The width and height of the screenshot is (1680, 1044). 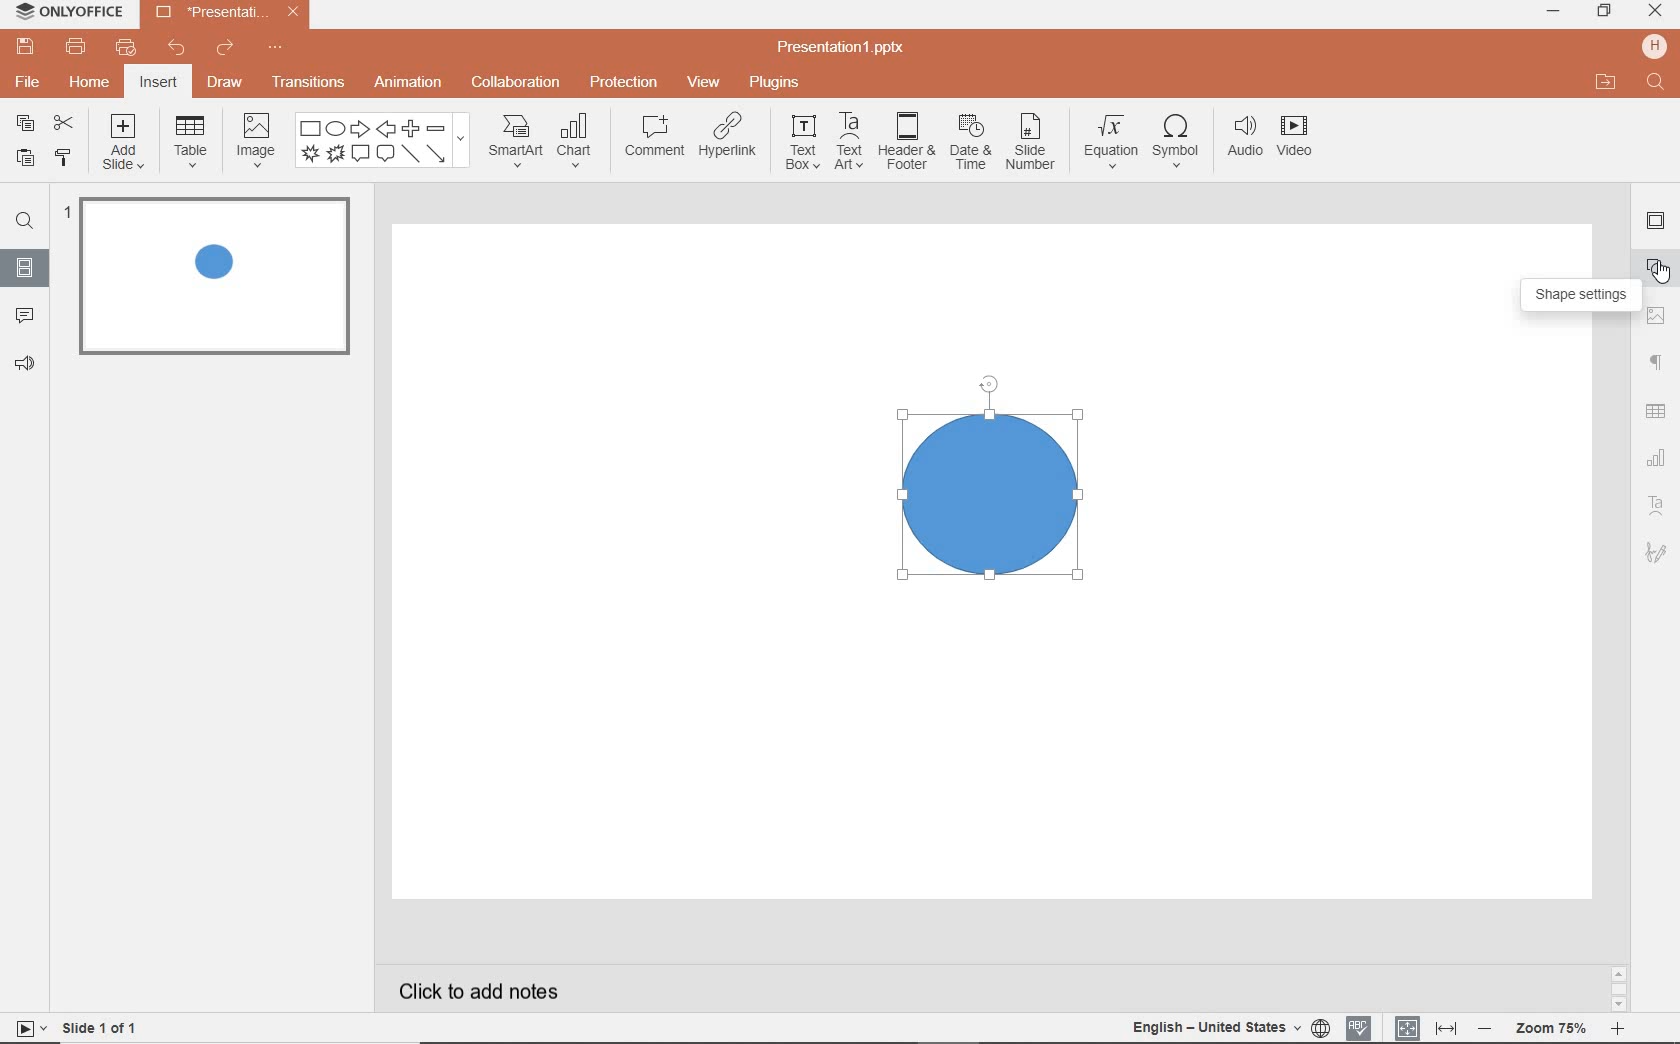 I want to click on animation, so click(x=408, y=84).